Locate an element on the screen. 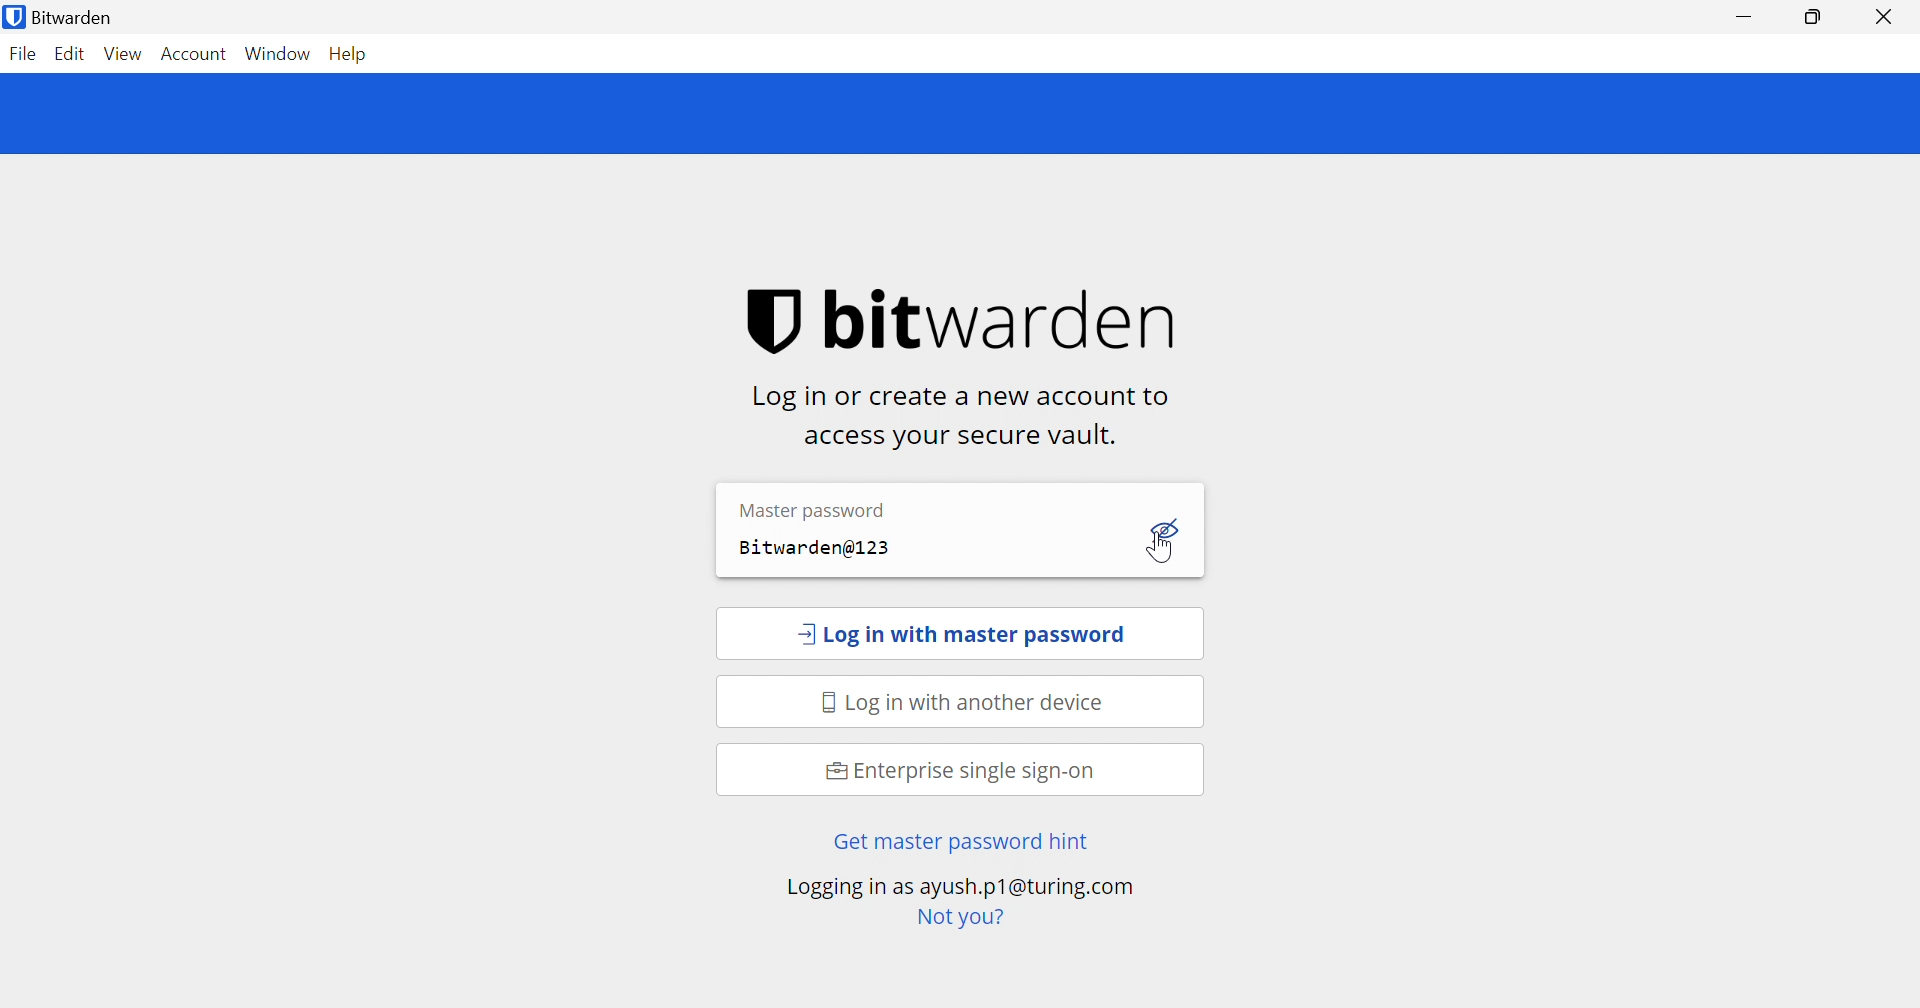  access your vault. is located at coordinates (957, 437).